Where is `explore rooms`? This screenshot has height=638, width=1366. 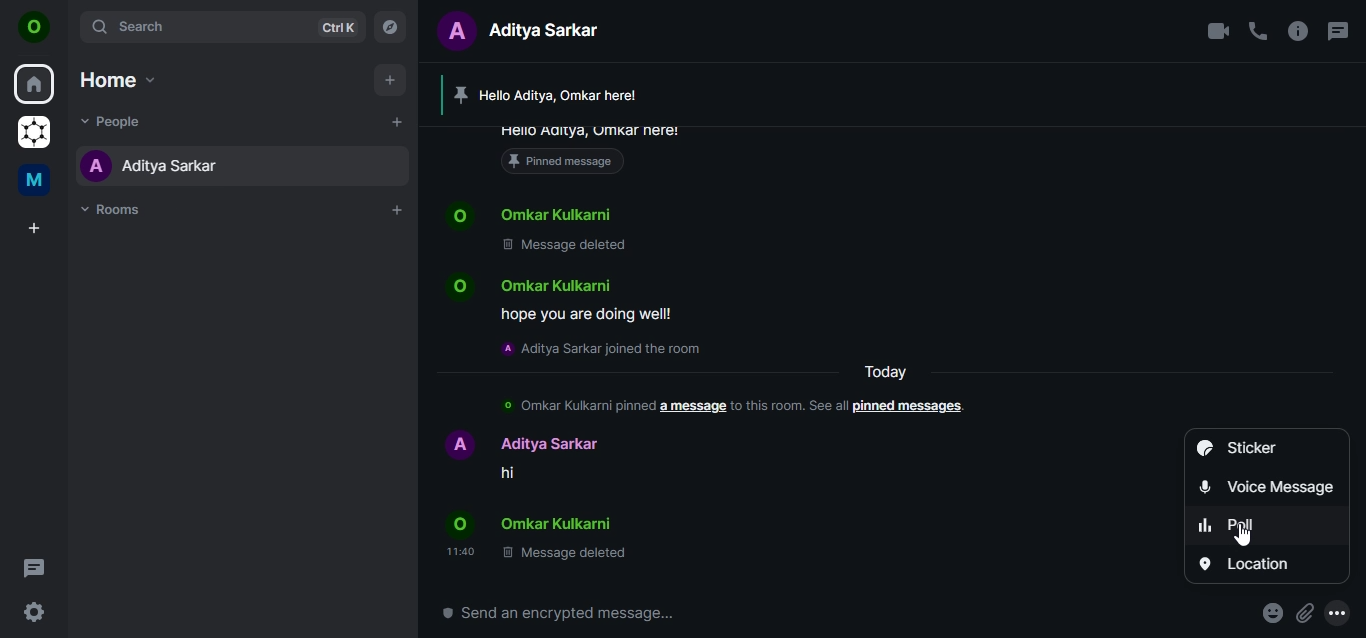 explore rooms is located at coordinates (391, 25).